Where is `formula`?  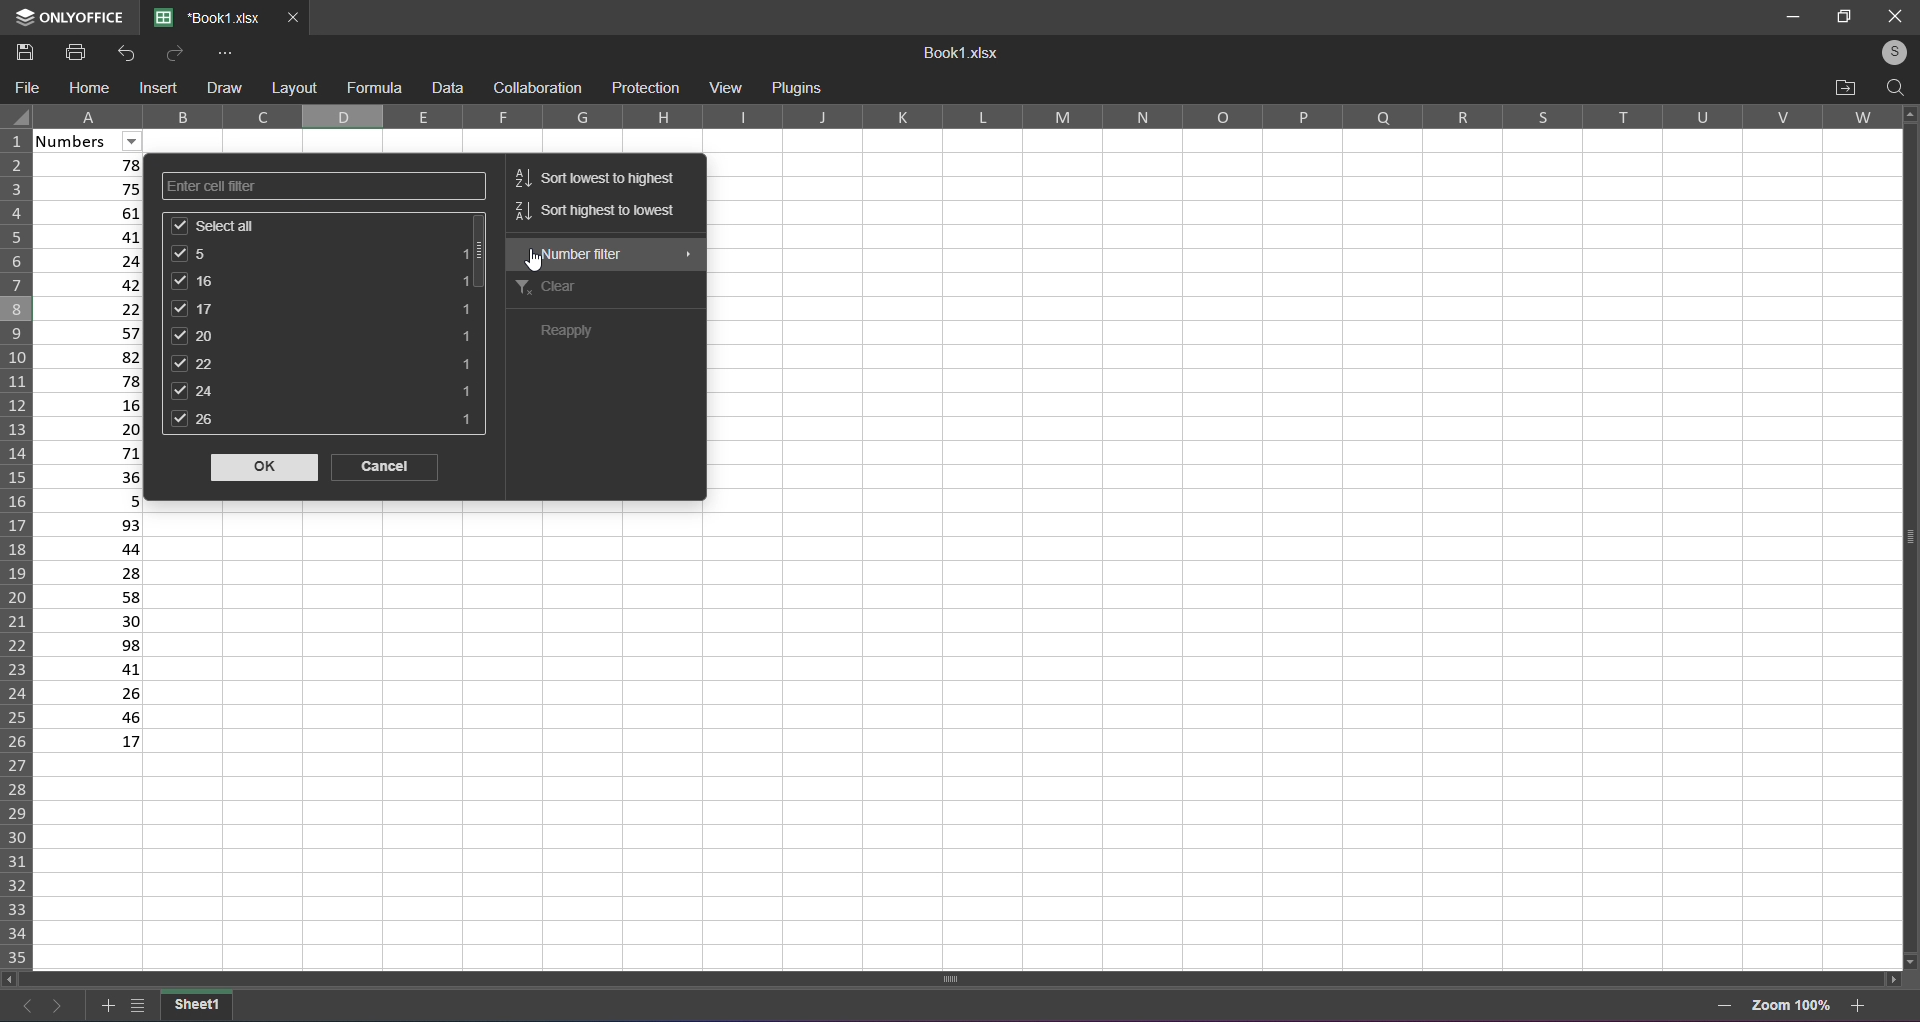
formula is located at coordinates (374, 85).